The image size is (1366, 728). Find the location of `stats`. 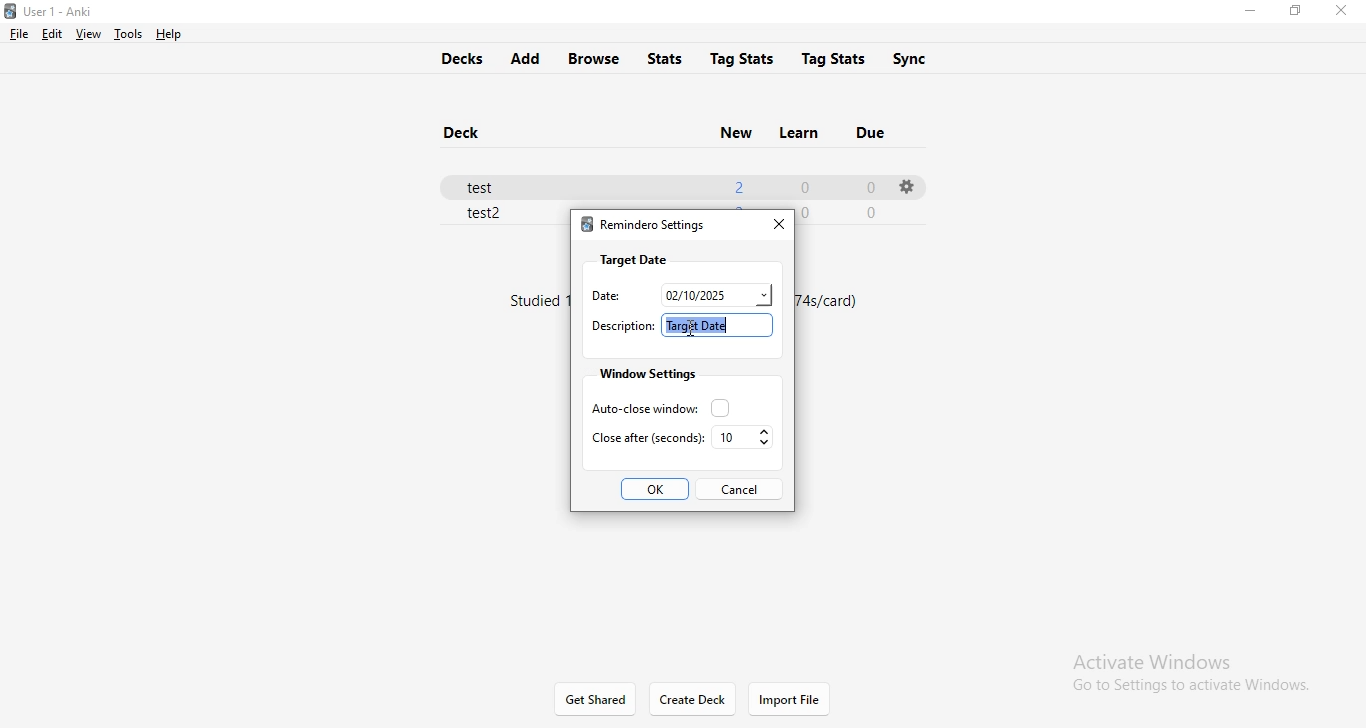

stats is located at coordinates (669, 56).